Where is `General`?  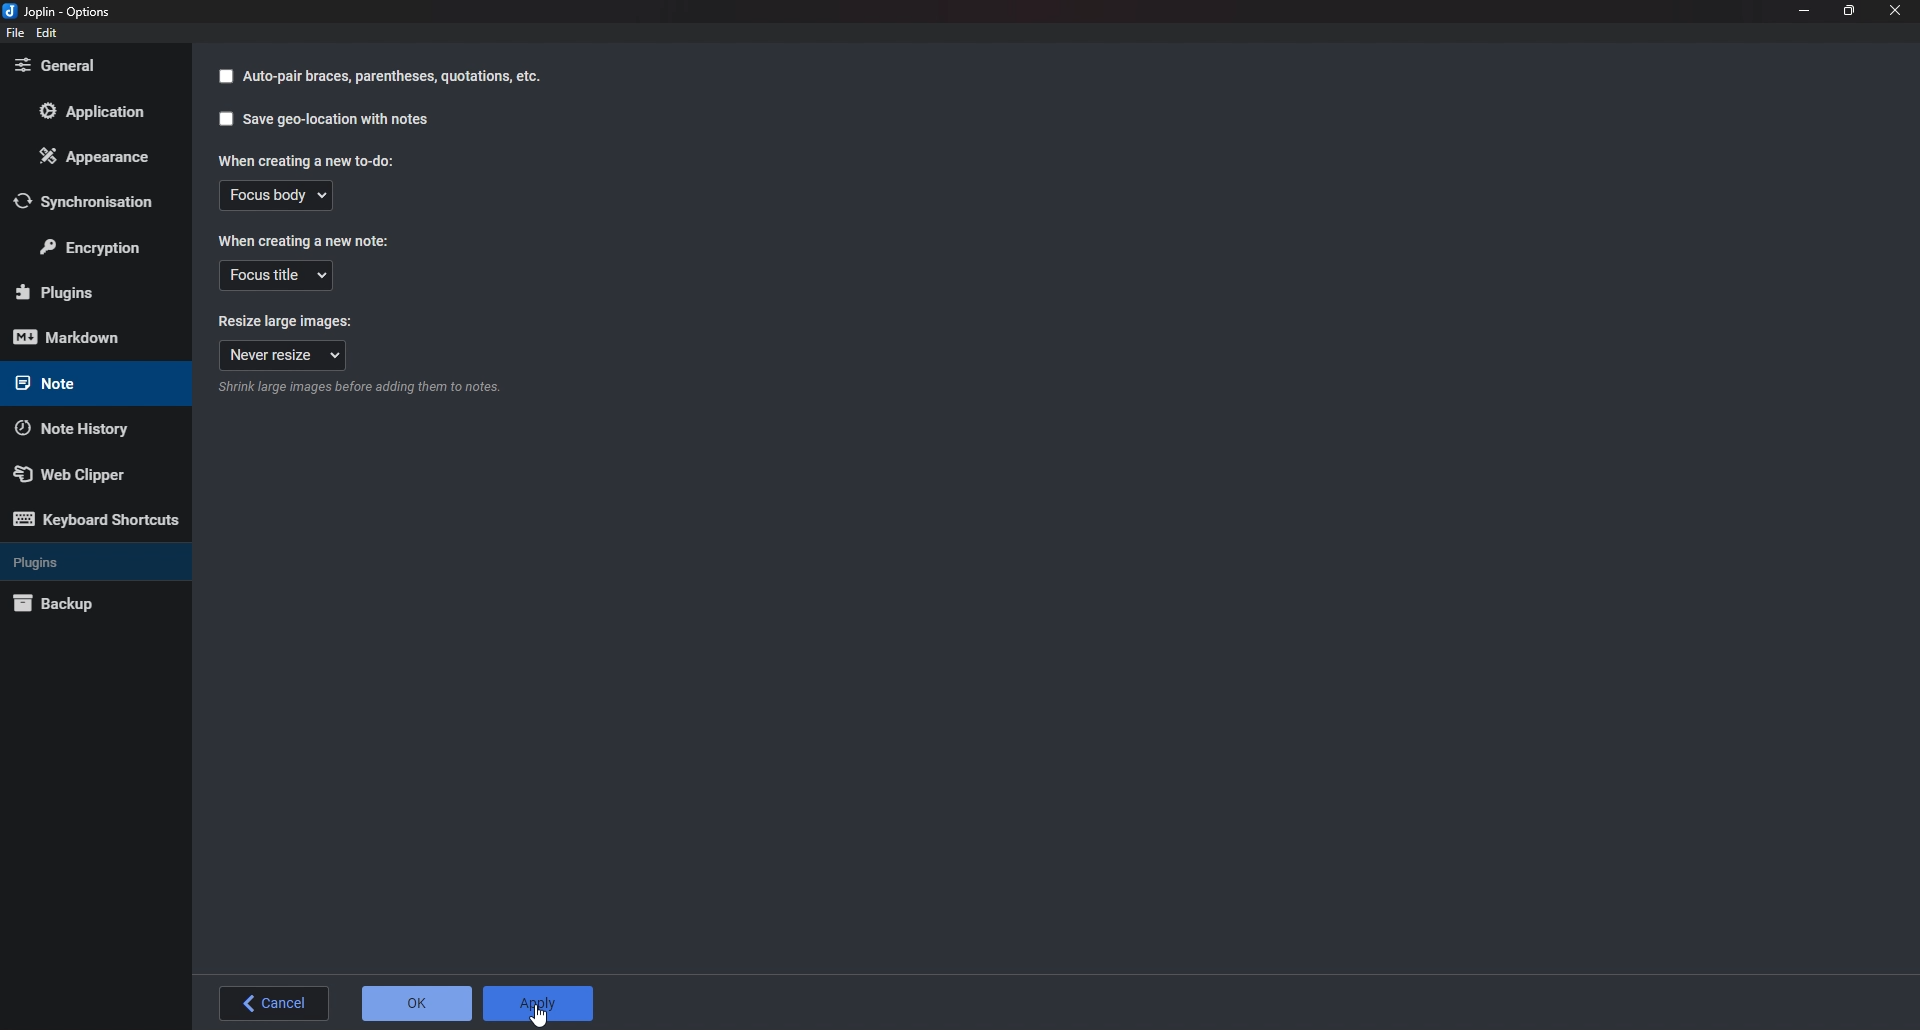 General is located at coordinates (85, 66).